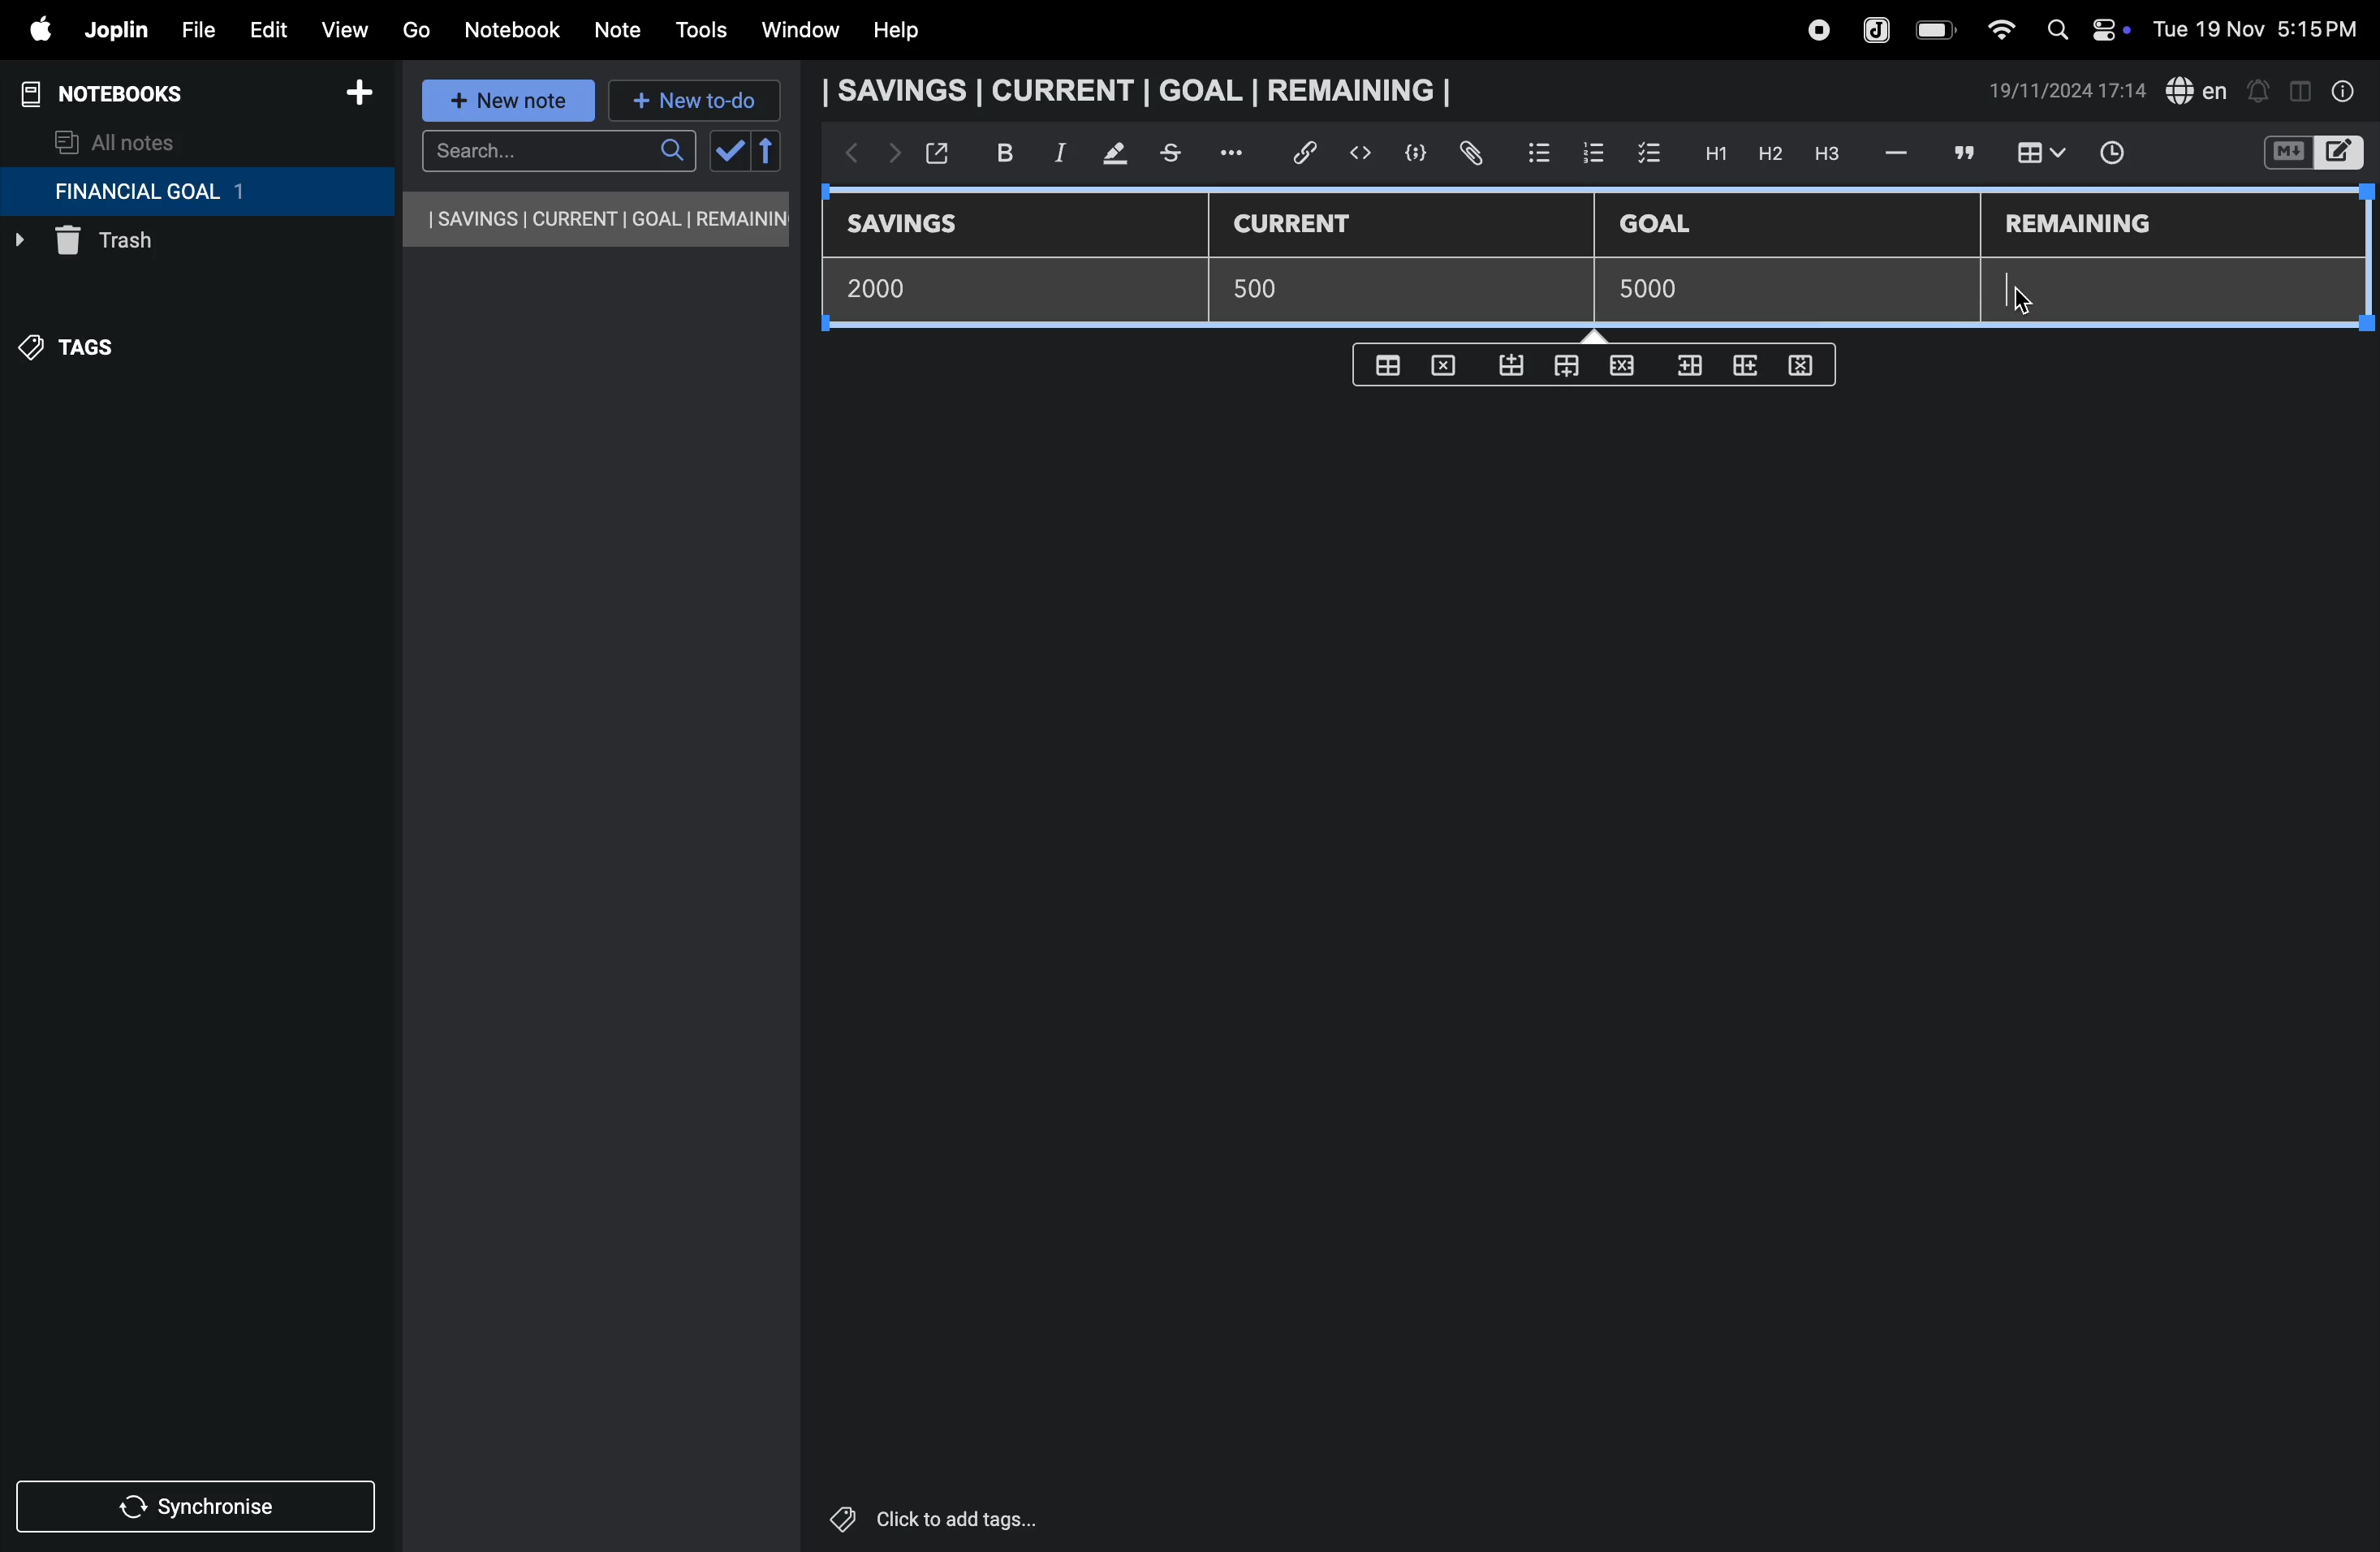 The width and height of the screenshot is (2380, 1552). What do you see at coordinates (30, 29) in the screenshot?
I see `apple menu` at bounding box center [30, 29].